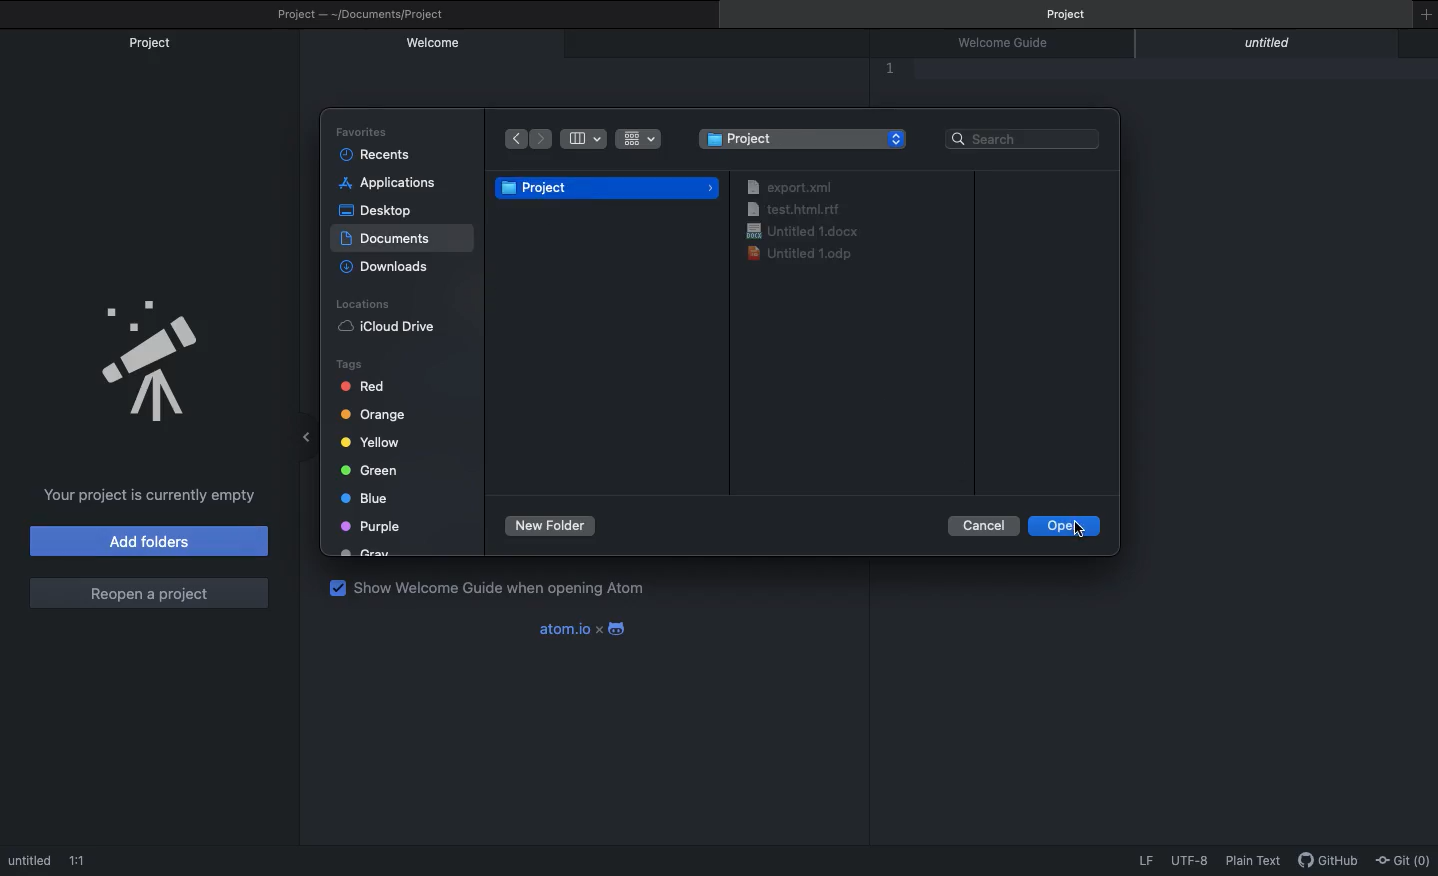 The image size is (1438, 876). I want to click on Project, so click(1073, 16).